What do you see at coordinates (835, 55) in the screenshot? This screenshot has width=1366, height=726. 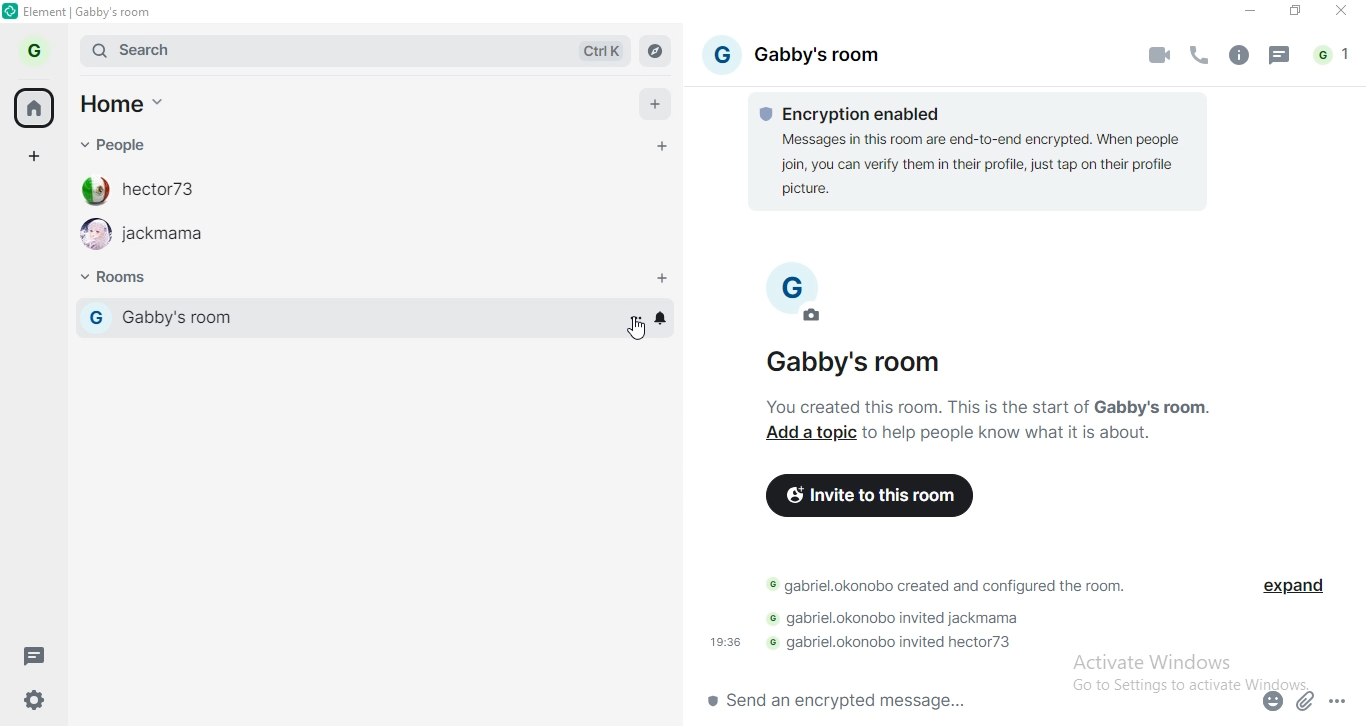 I see `gabby's rooom` at bounding box center [835, 55].